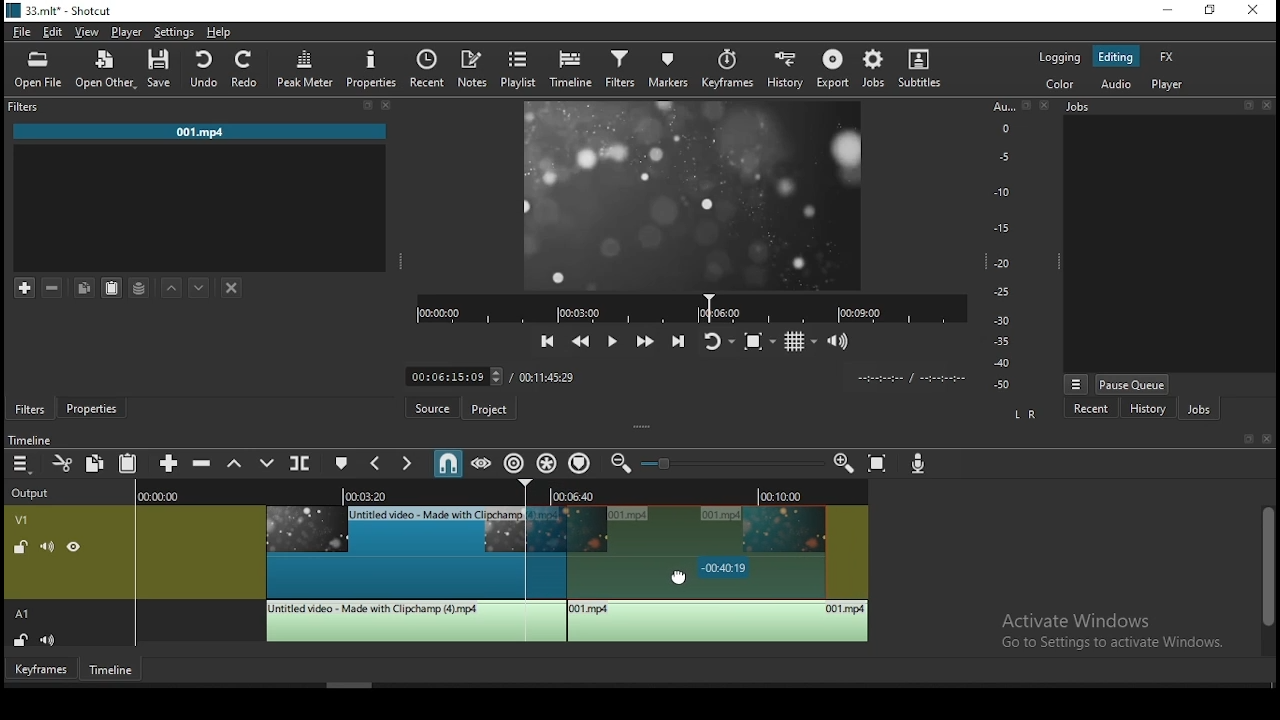 The width and height of the screenshot is (1280, 720). Describe the element at coordinates (85, 286) in the screenshot. I see `copy selected filter` at that location.